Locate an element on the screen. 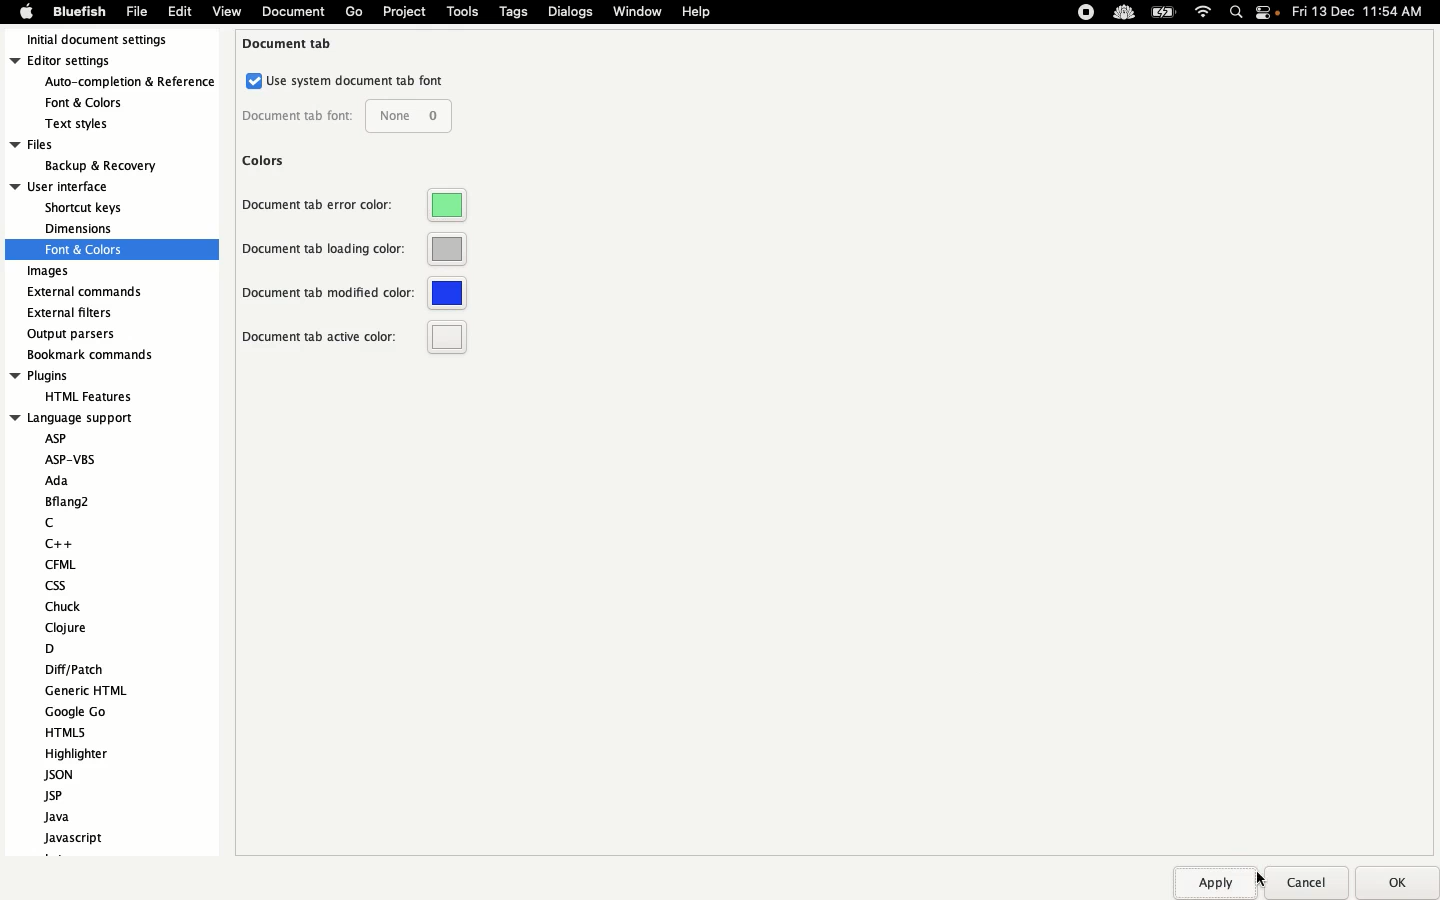 This screenshot has height=900, width=1440. Document tab loading color is located at coordinates (354, 253).